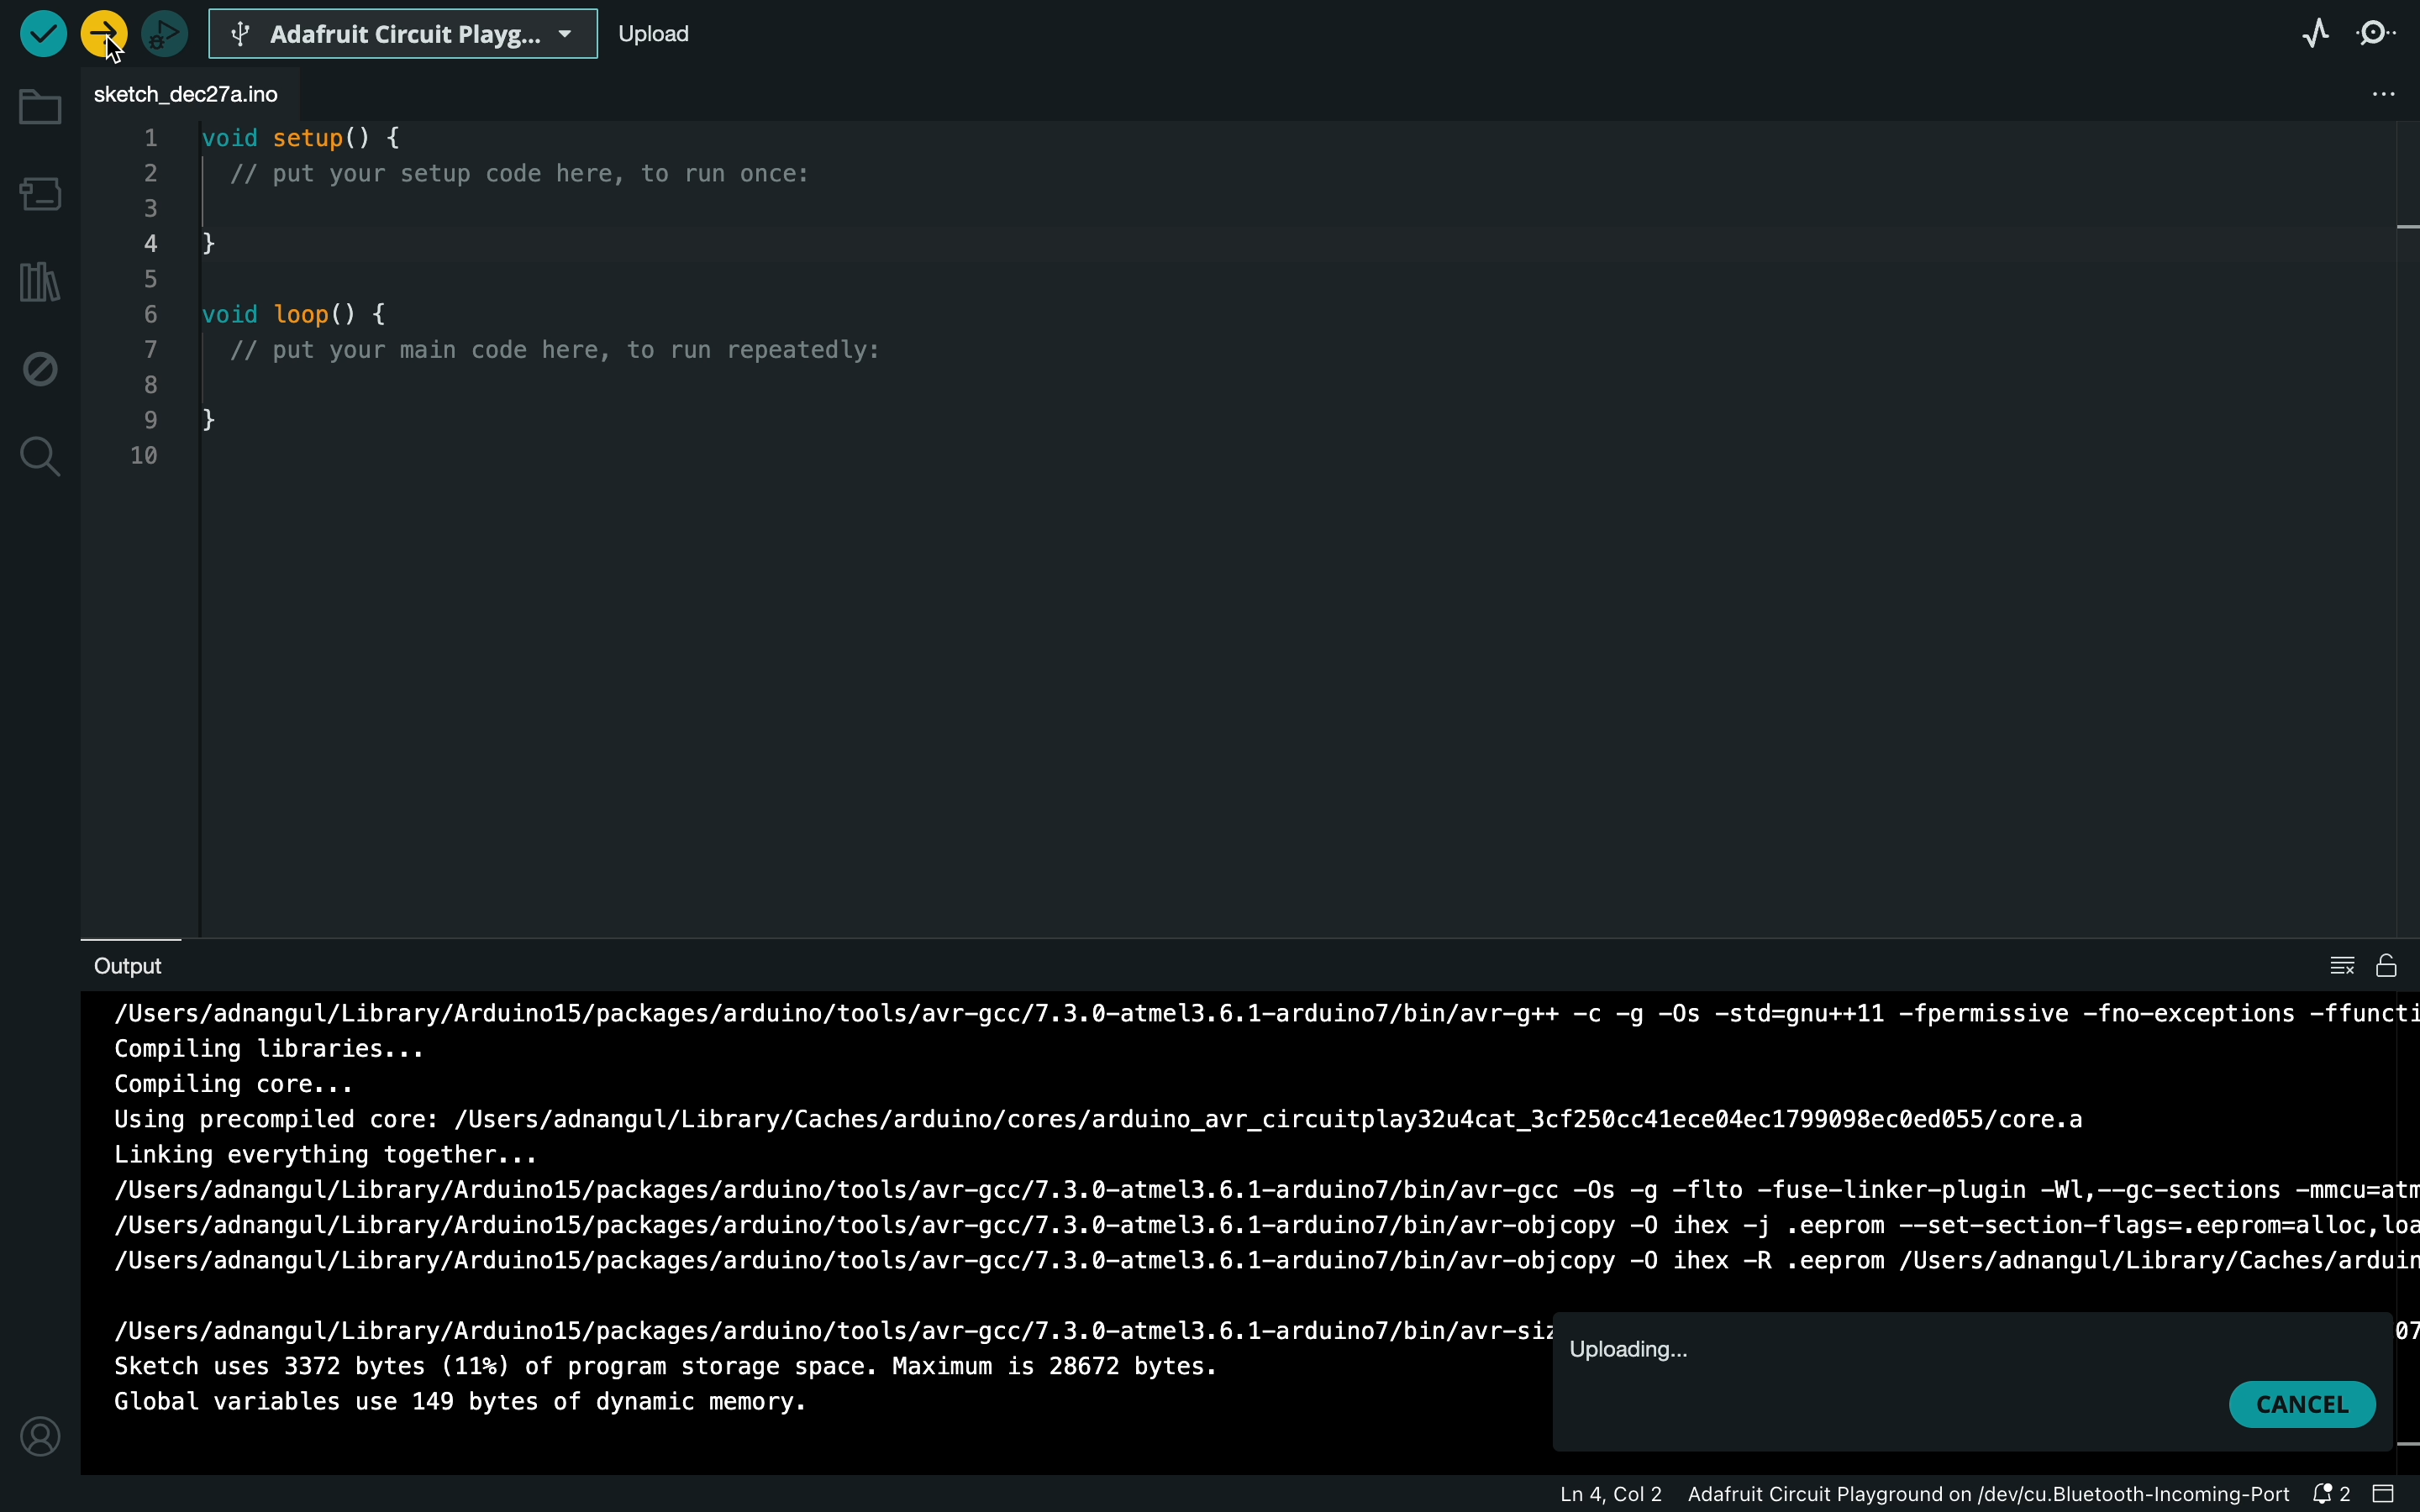 This screenshot has width=2420, height=1512. Describe the element at coordinates (2296, 1399) in the screenshot. I see `cancel` at that location.